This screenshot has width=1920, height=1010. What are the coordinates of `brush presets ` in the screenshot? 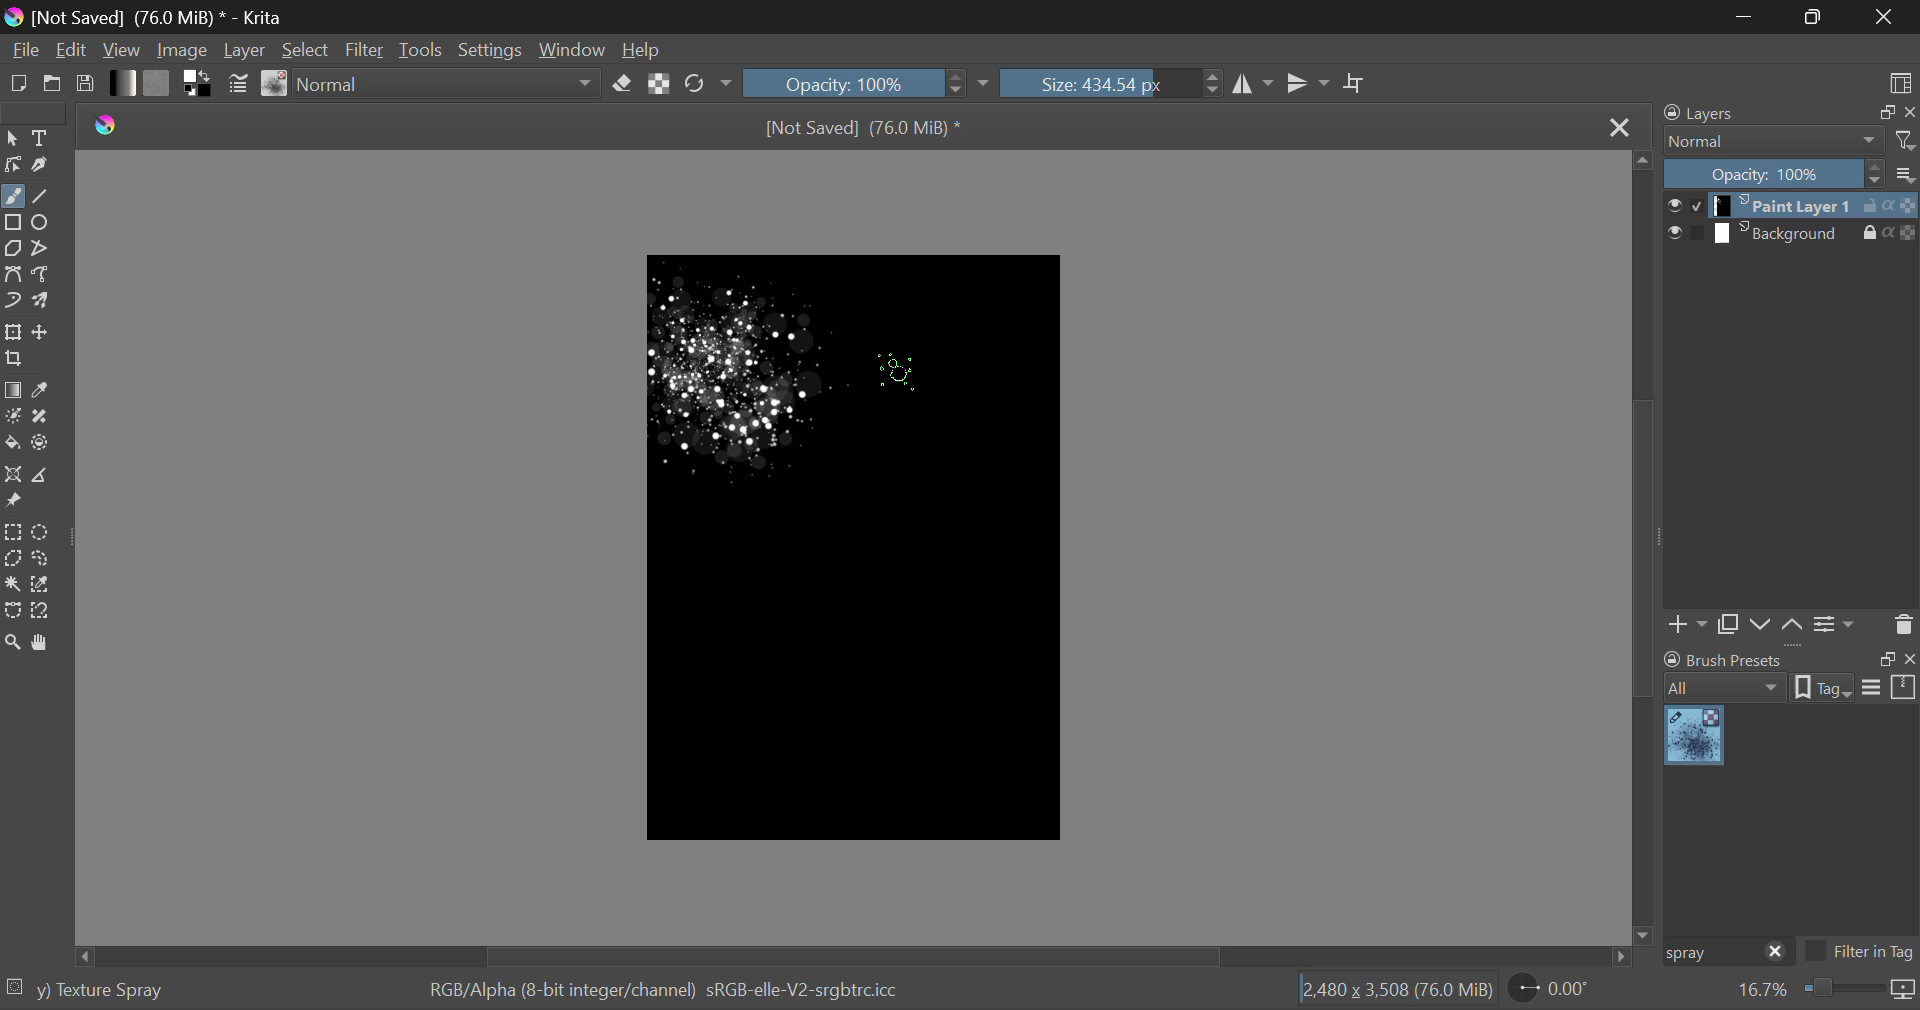 It's located at (1724, 659).